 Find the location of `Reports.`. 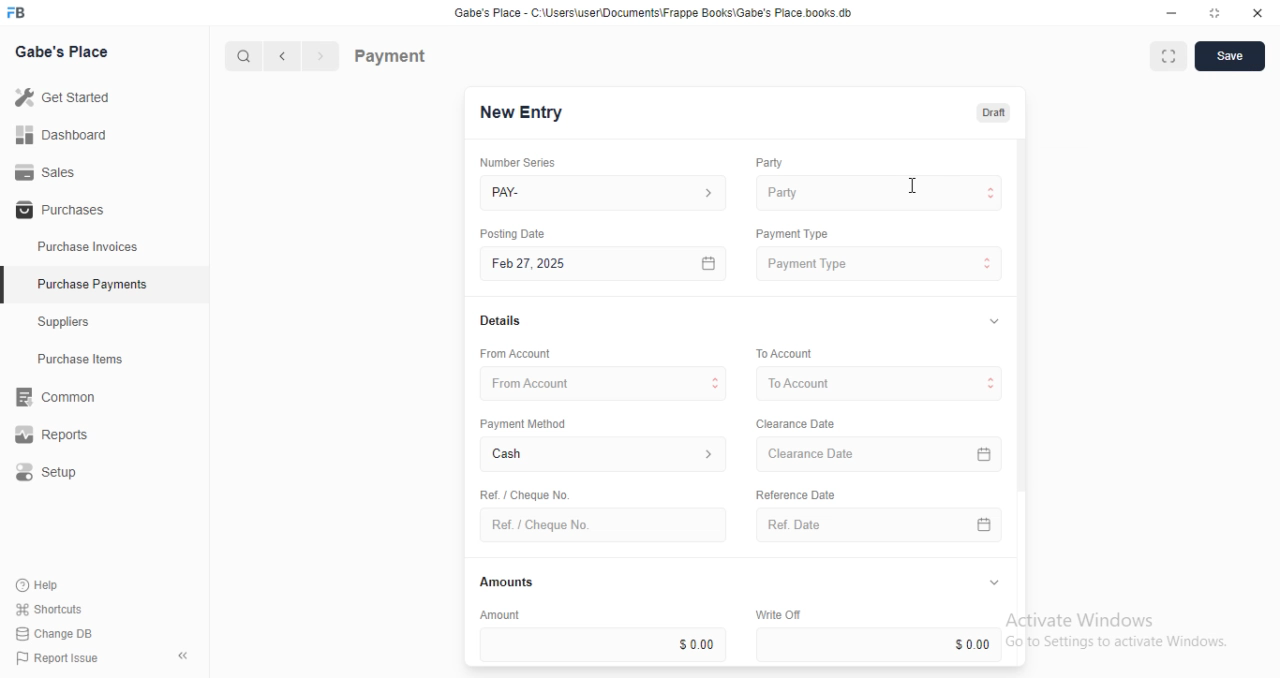

Reports. is located at coordinates (59, 435).